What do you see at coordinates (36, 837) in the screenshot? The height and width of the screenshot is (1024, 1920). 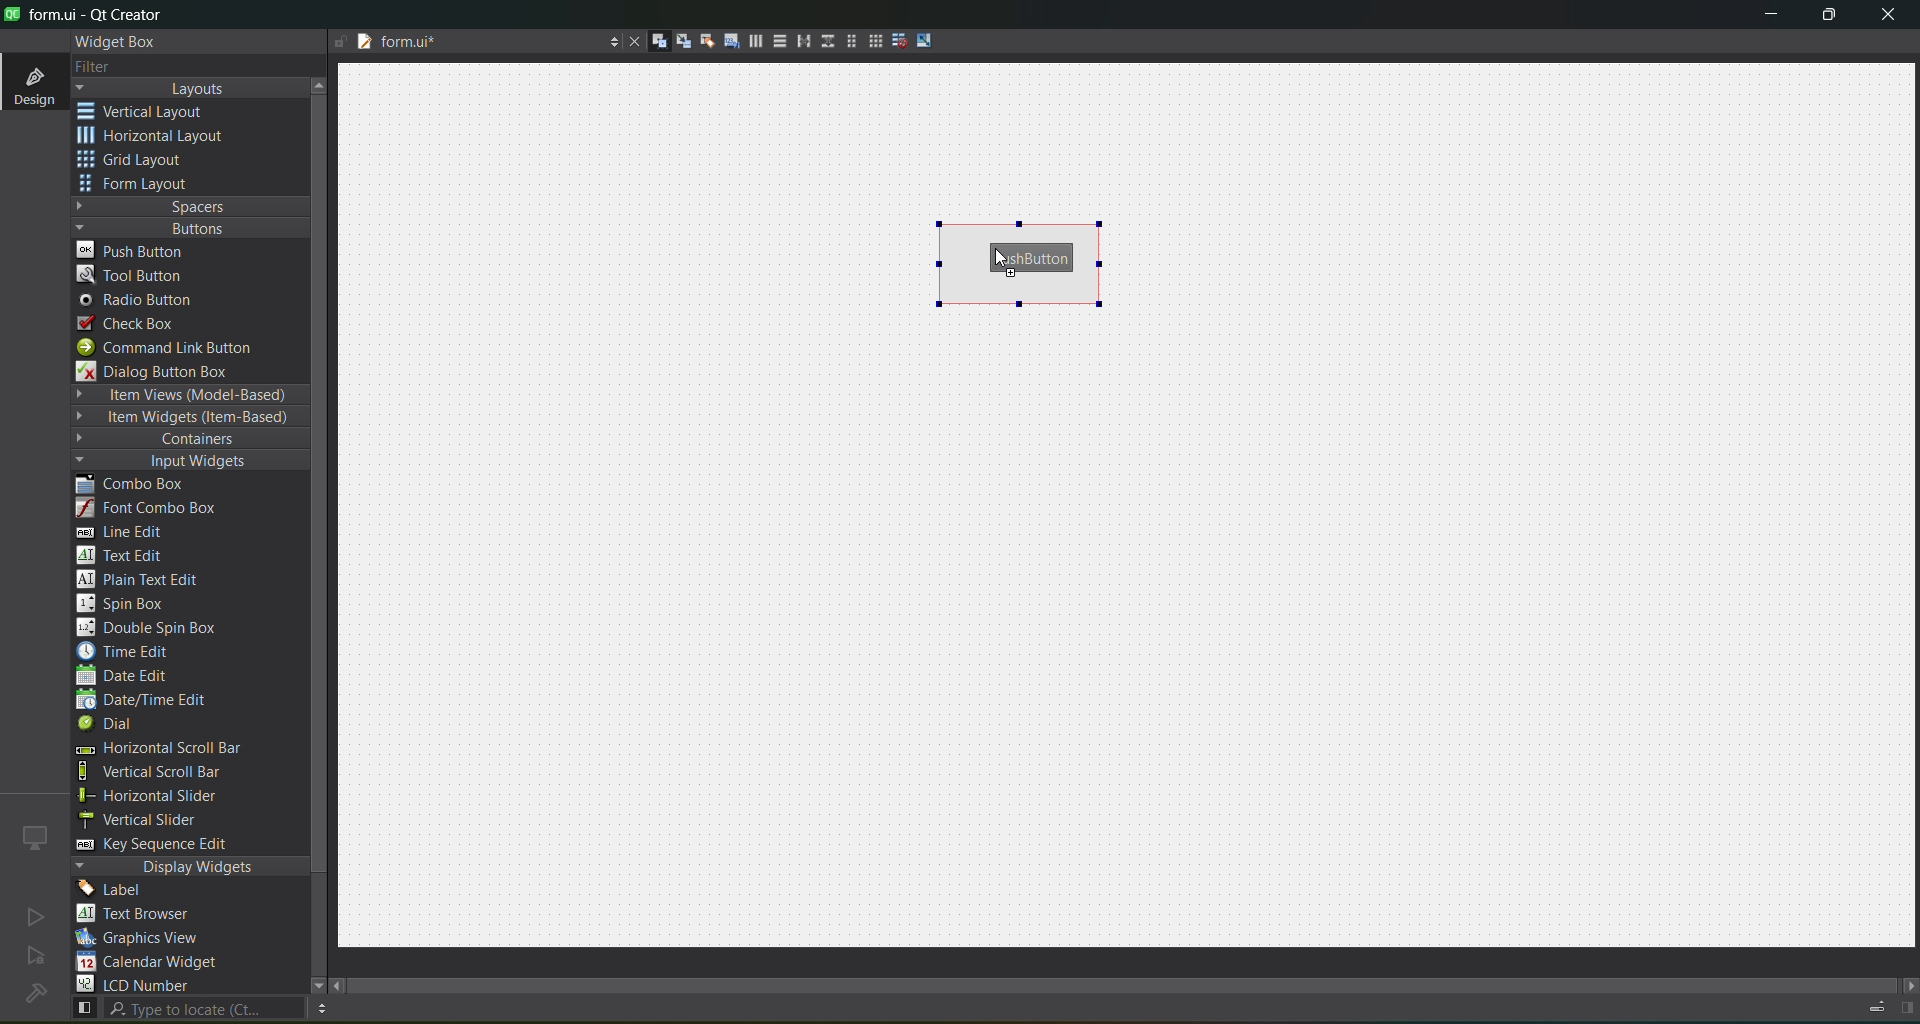 I see `icon` at bounding box center [36, 837].